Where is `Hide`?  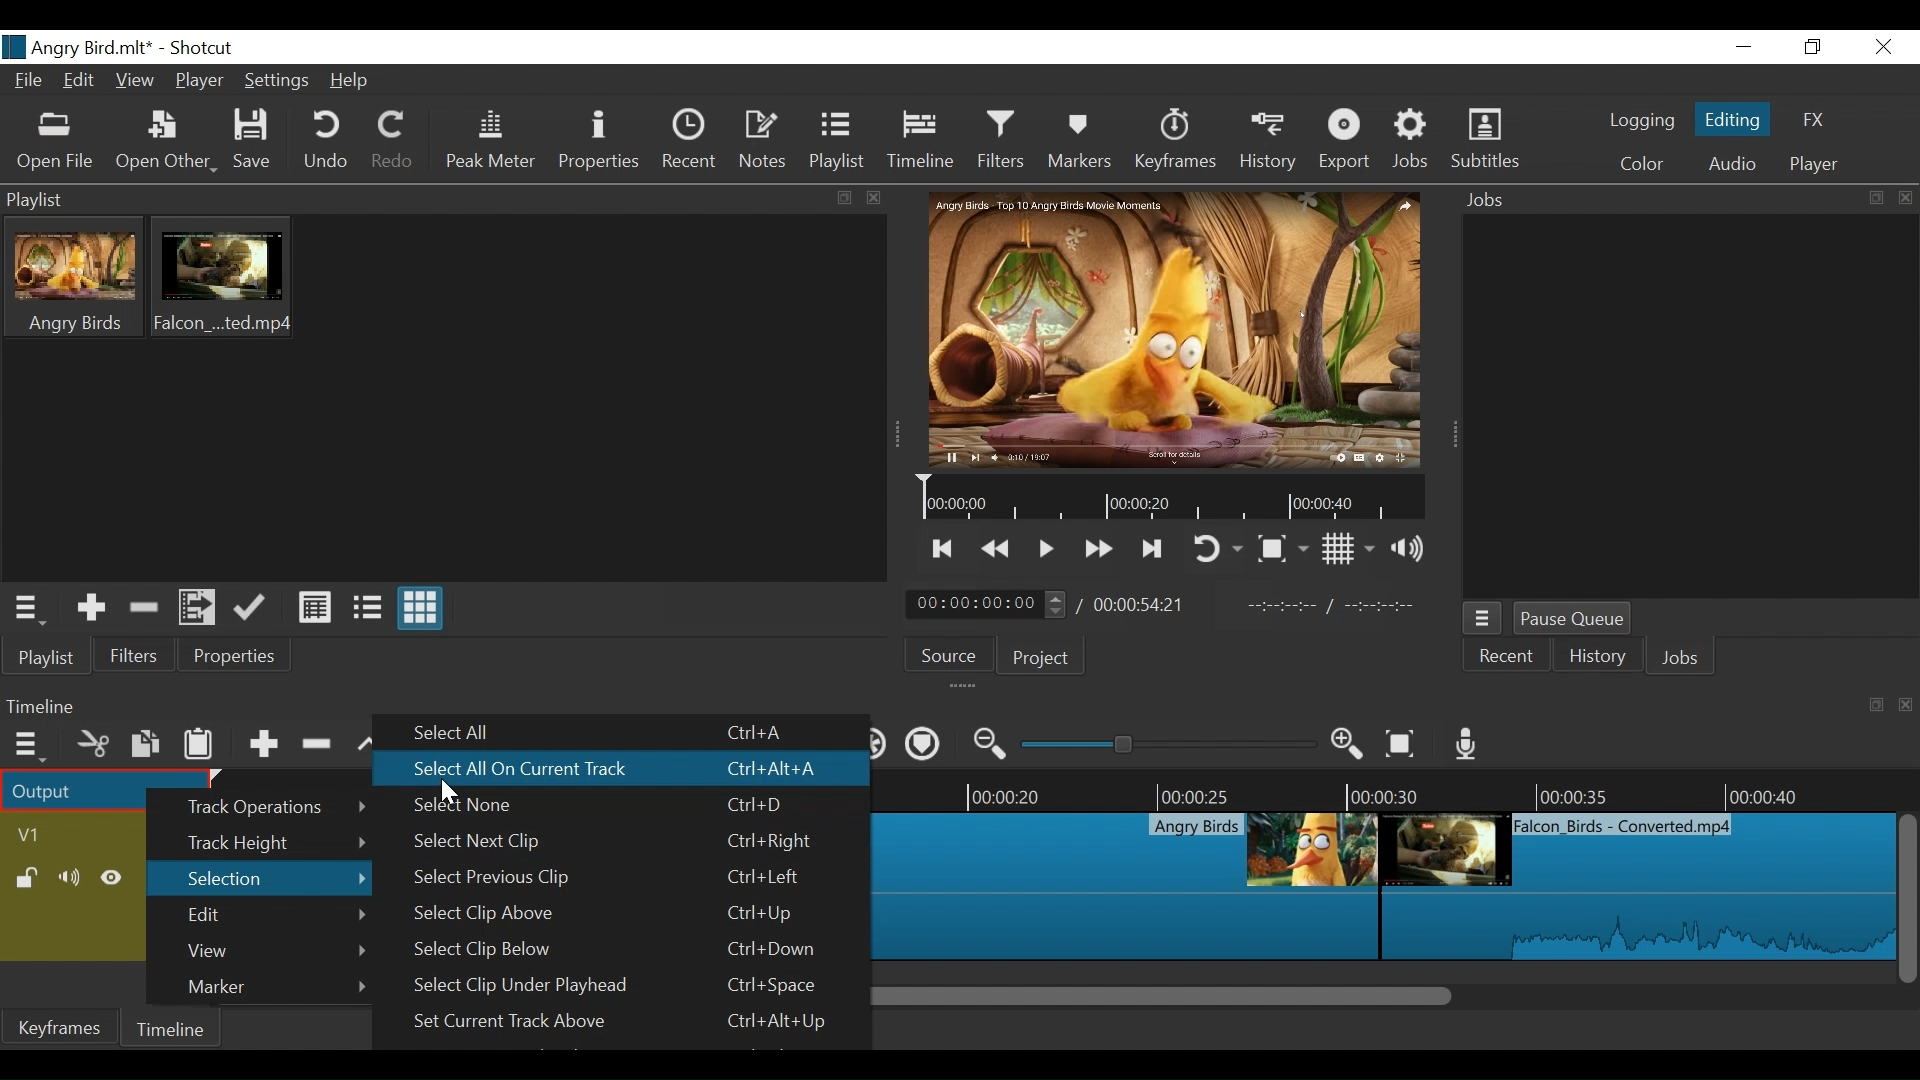 Hide is located at coordinates (111, 877).